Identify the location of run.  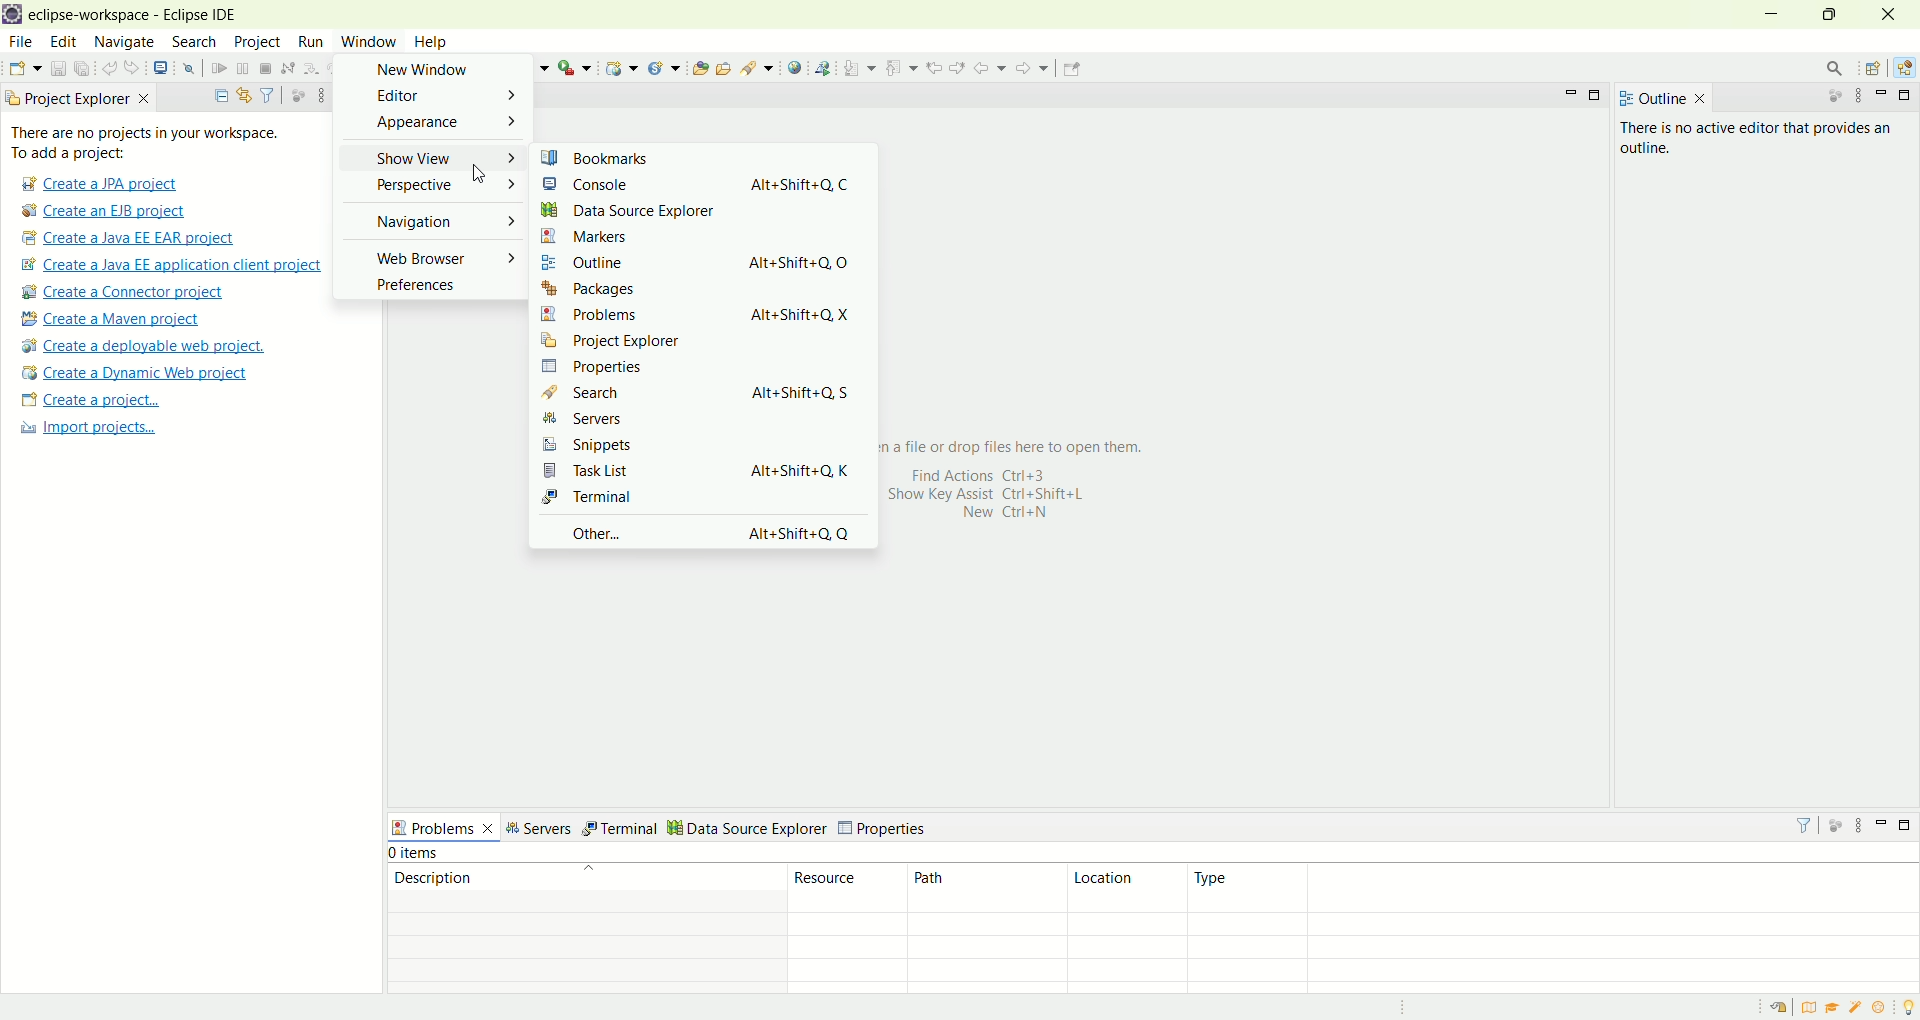
(309, 43).